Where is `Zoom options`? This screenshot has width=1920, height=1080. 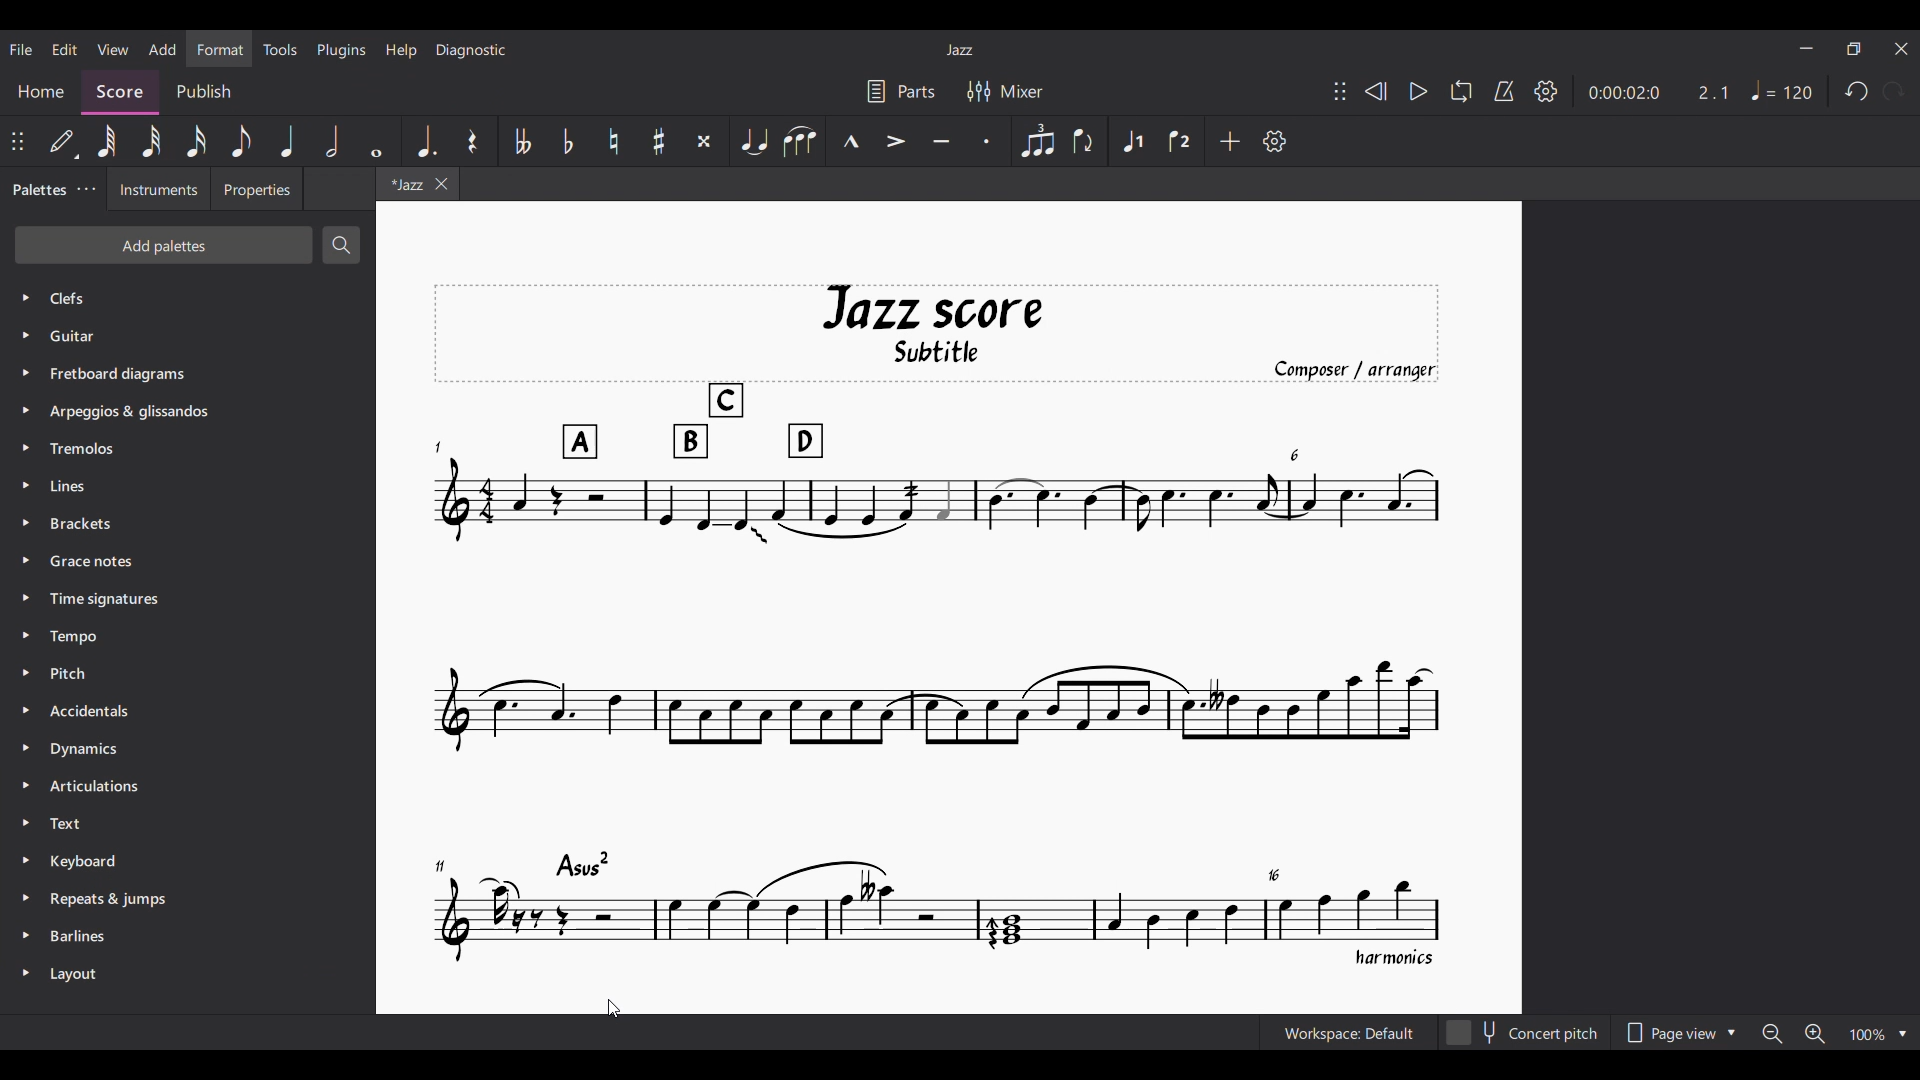
Zoom options is located at coordinates (1834, 1033).